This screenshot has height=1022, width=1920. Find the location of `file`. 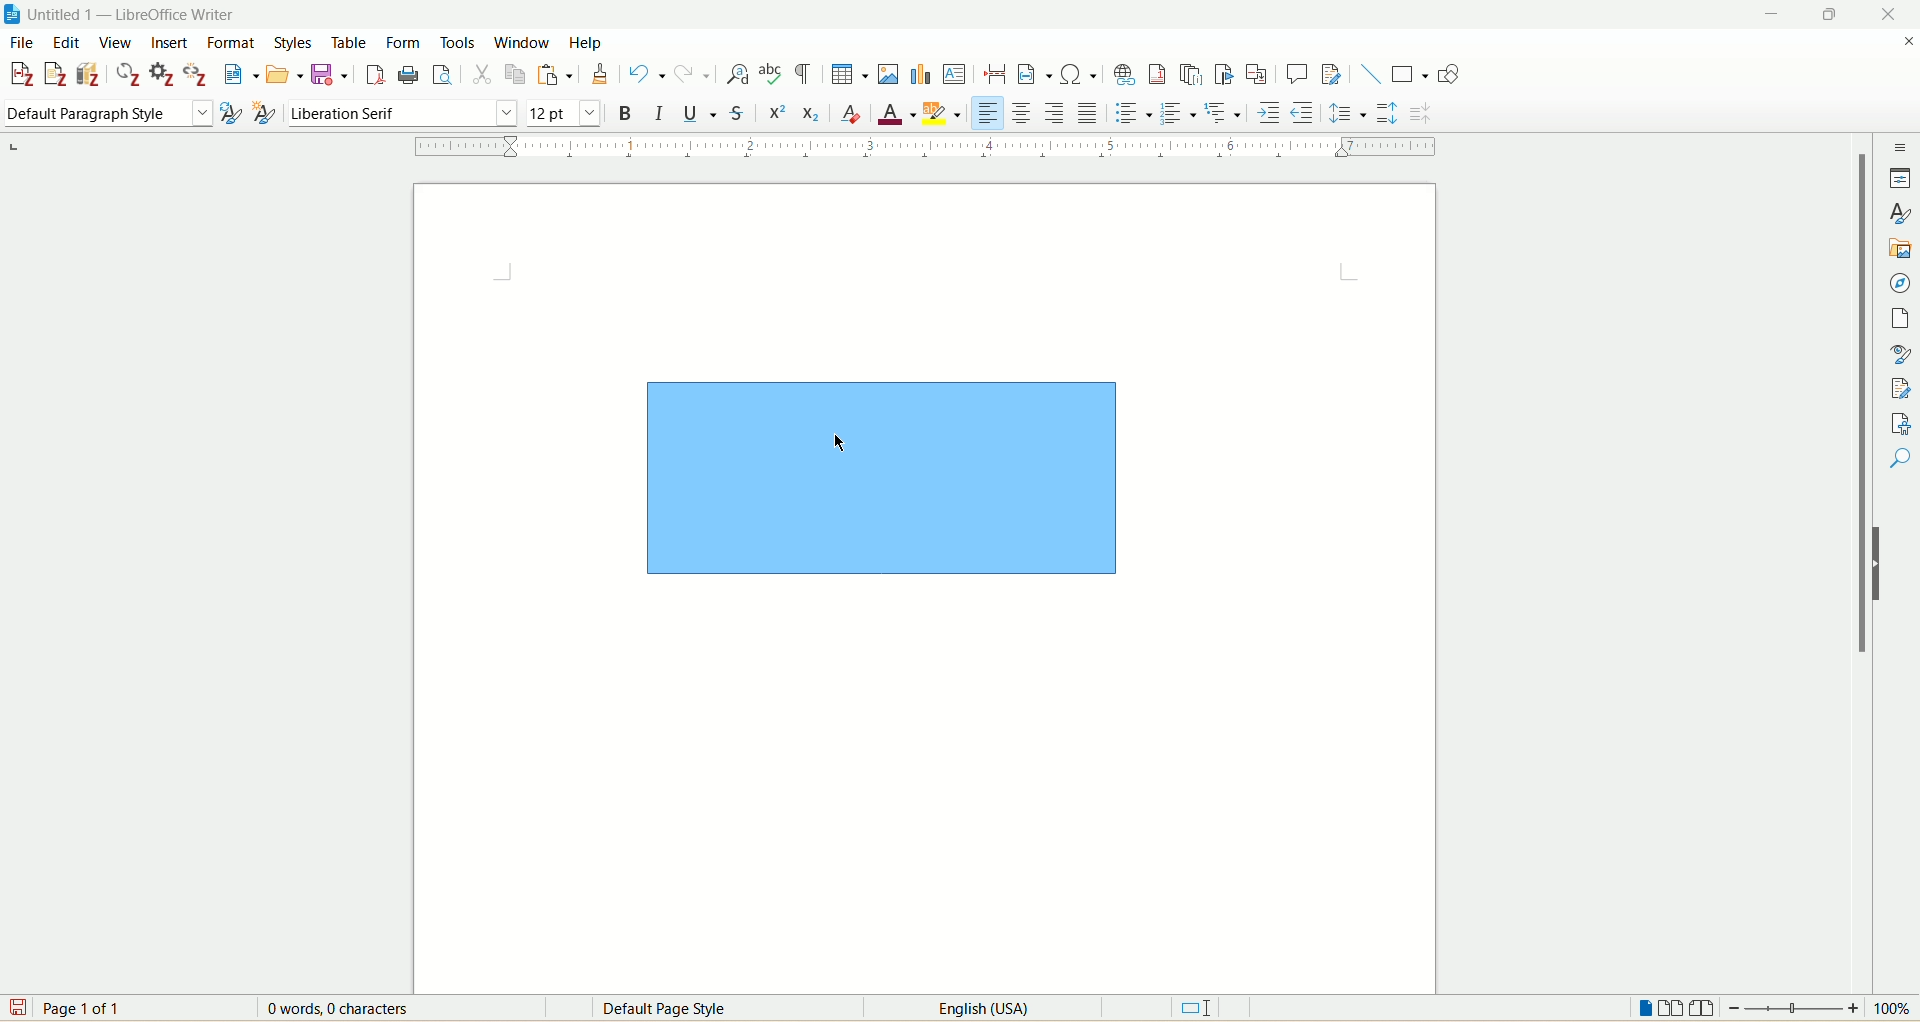

file is located at coordinates (25, 42).